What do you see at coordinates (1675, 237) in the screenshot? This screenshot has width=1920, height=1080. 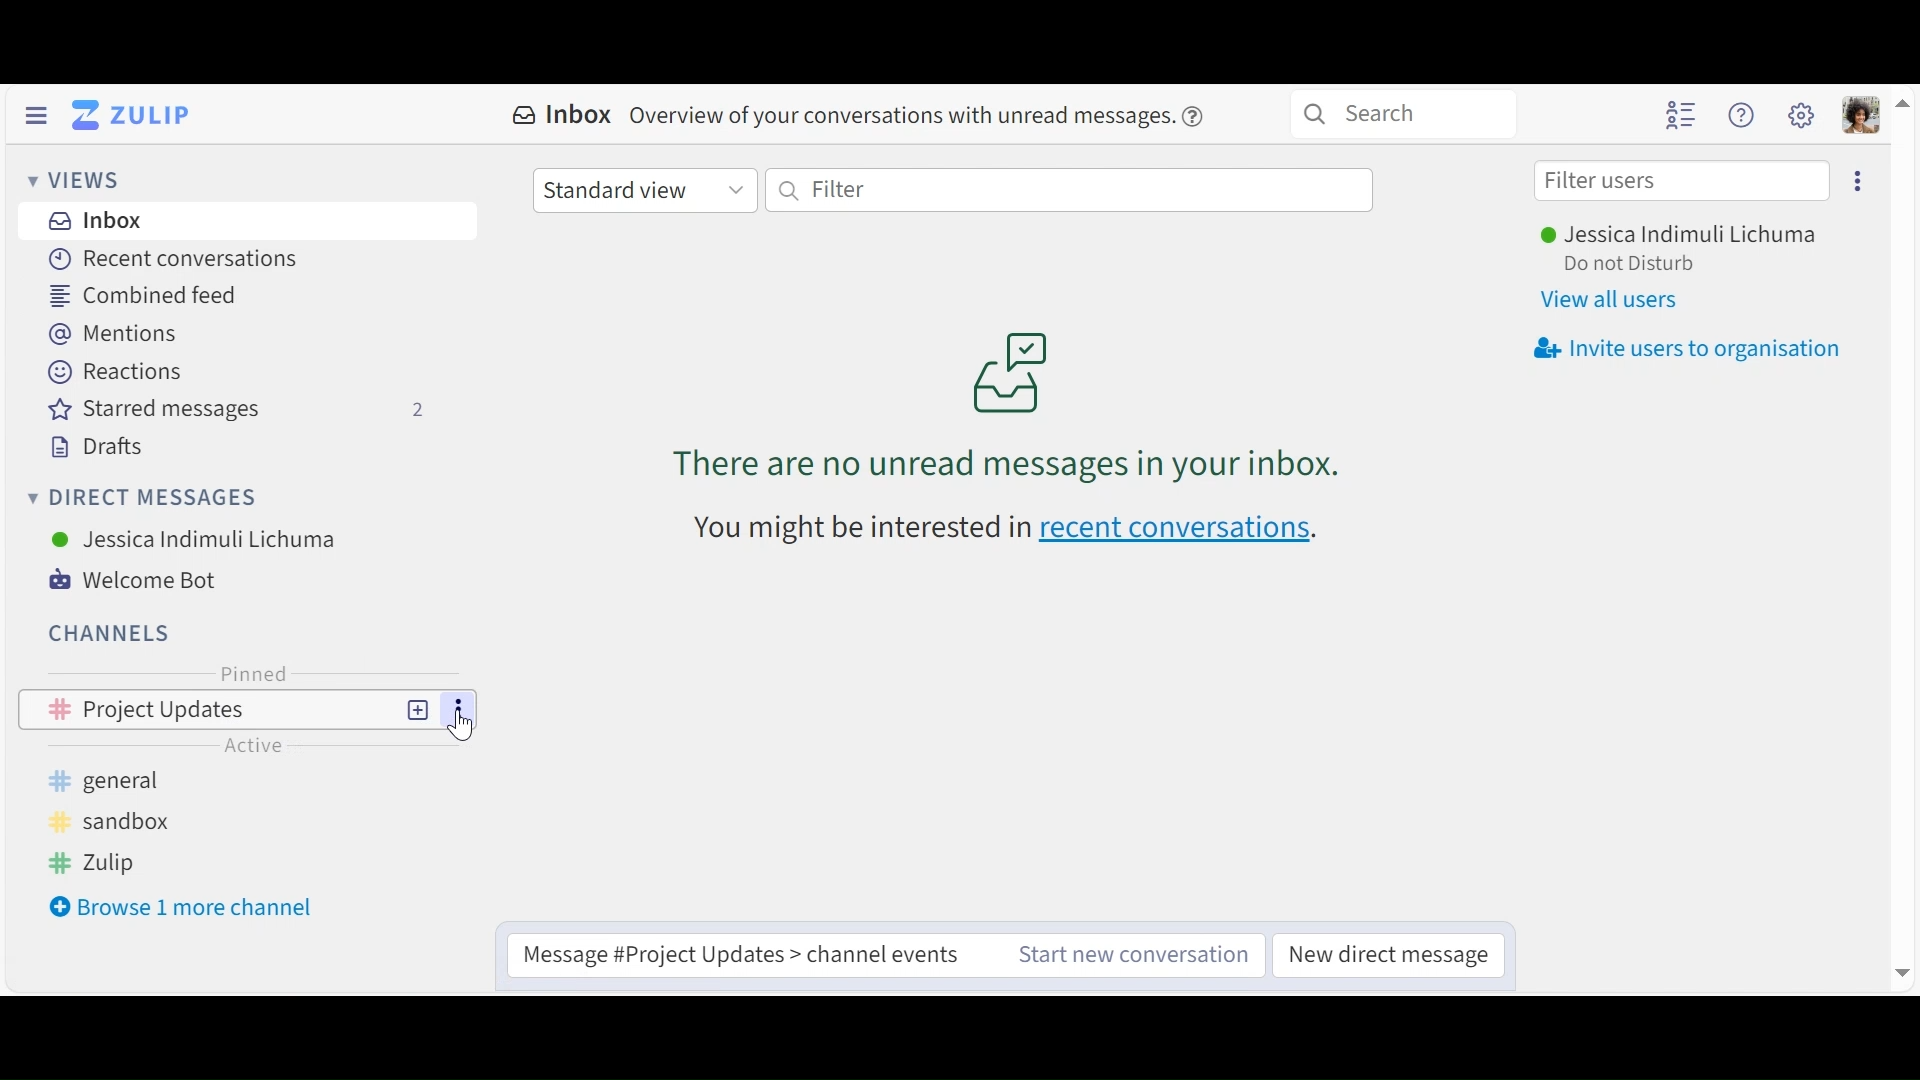 I see `Username` at bounding box center [1675, 237].